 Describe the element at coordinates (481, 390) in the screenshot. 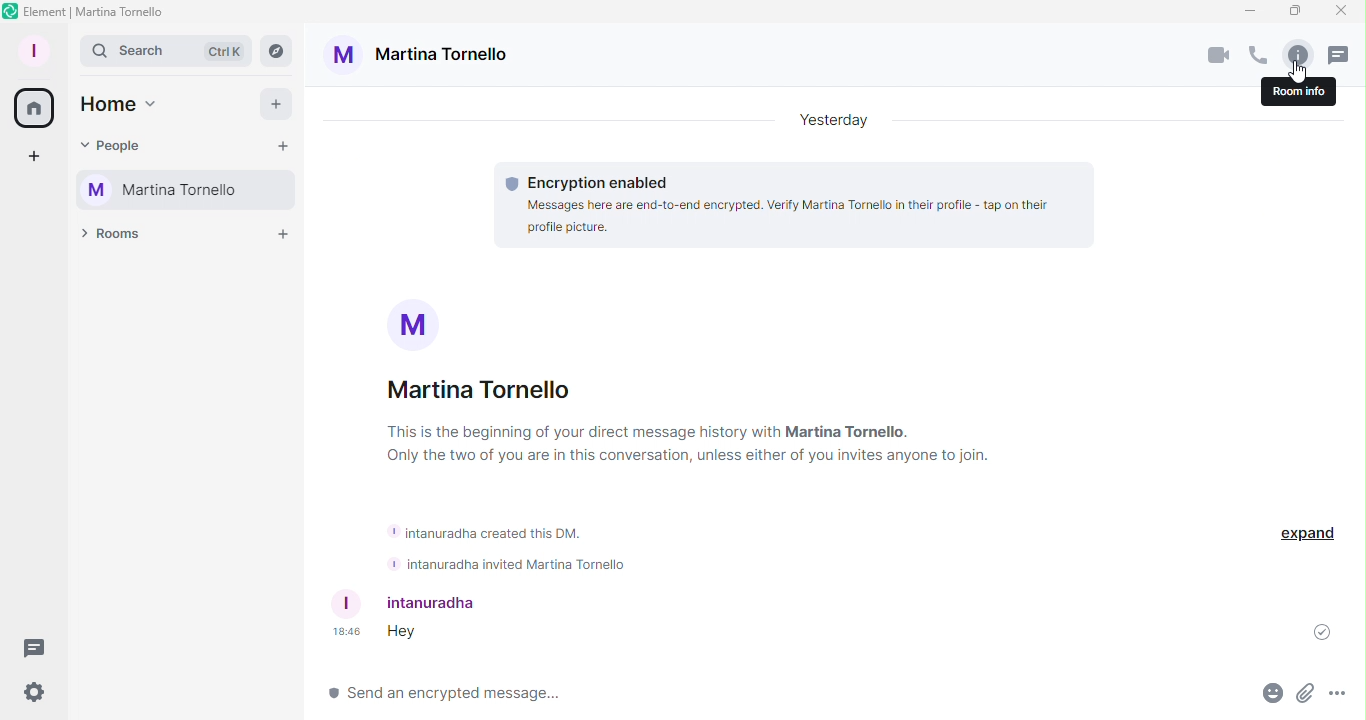

I see `Martina Tornello` at that location.